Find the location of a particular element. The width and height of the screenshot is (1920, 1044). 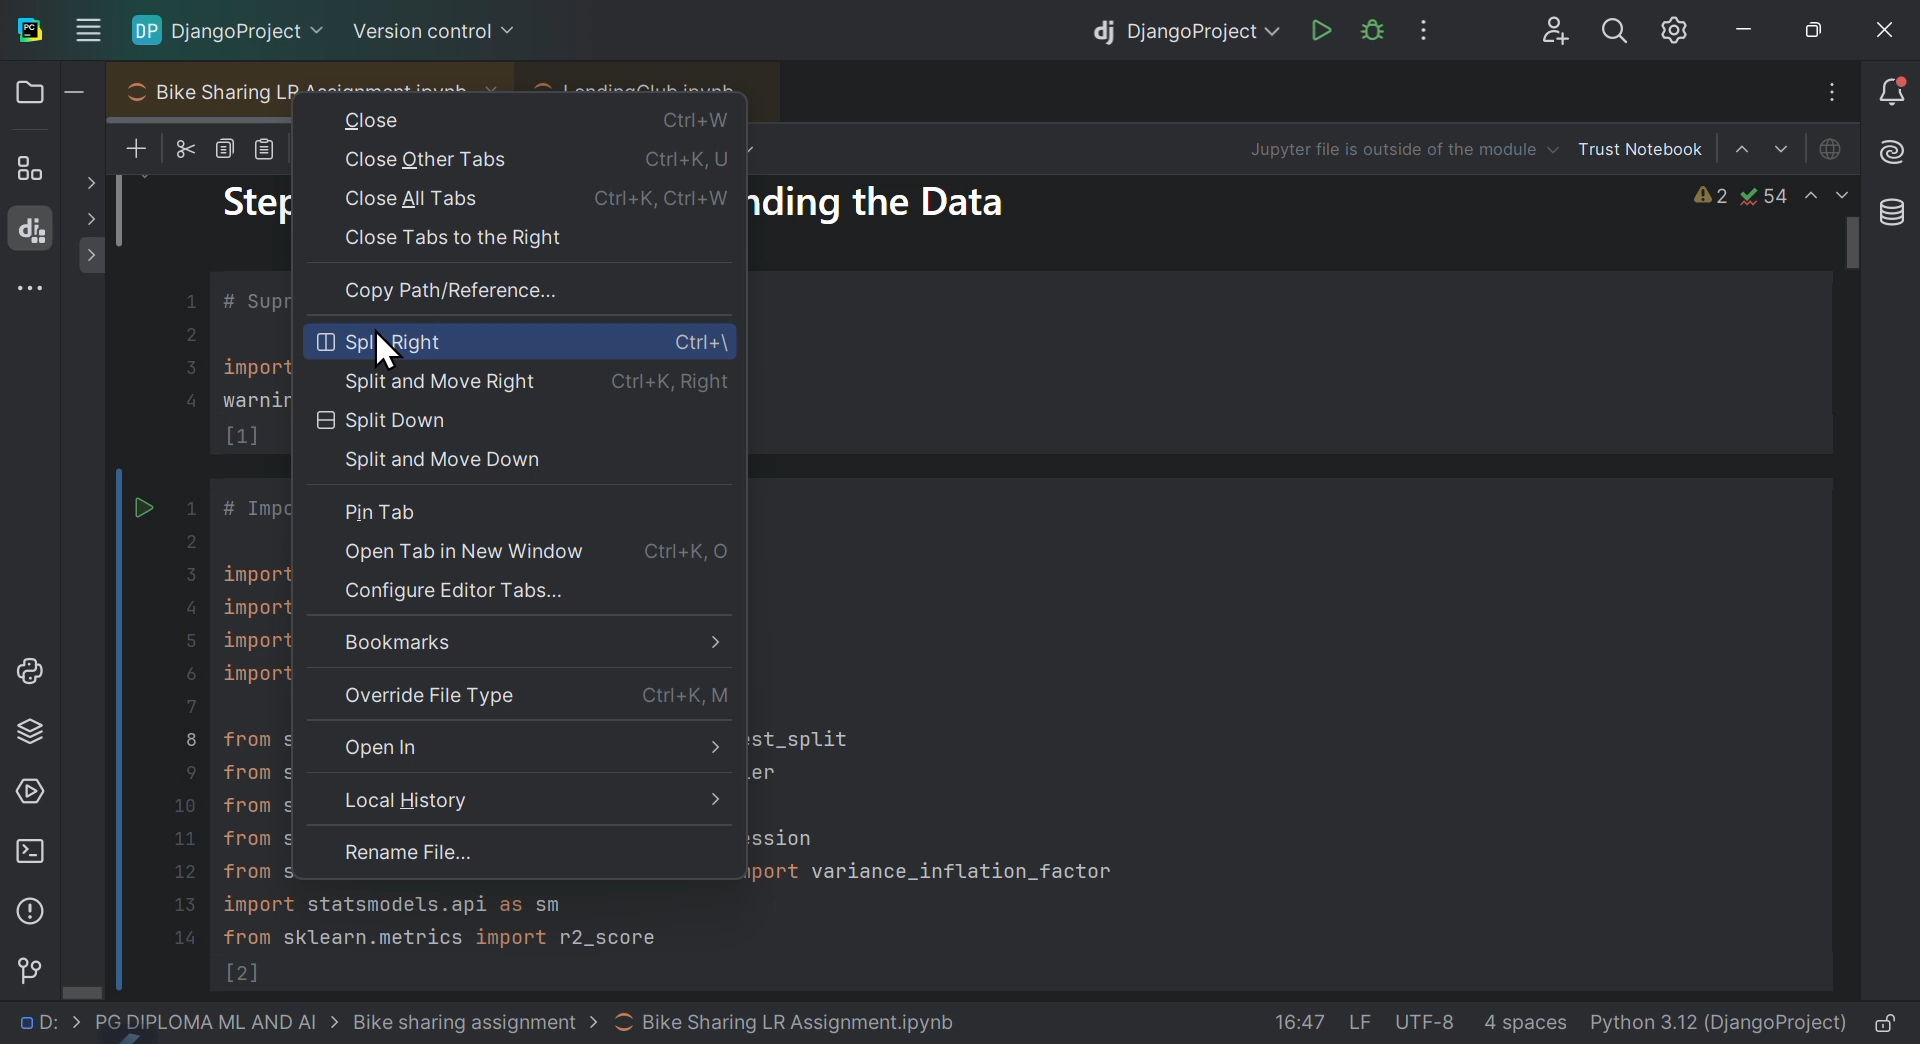

Python packages is located at coordinates (28, 737).